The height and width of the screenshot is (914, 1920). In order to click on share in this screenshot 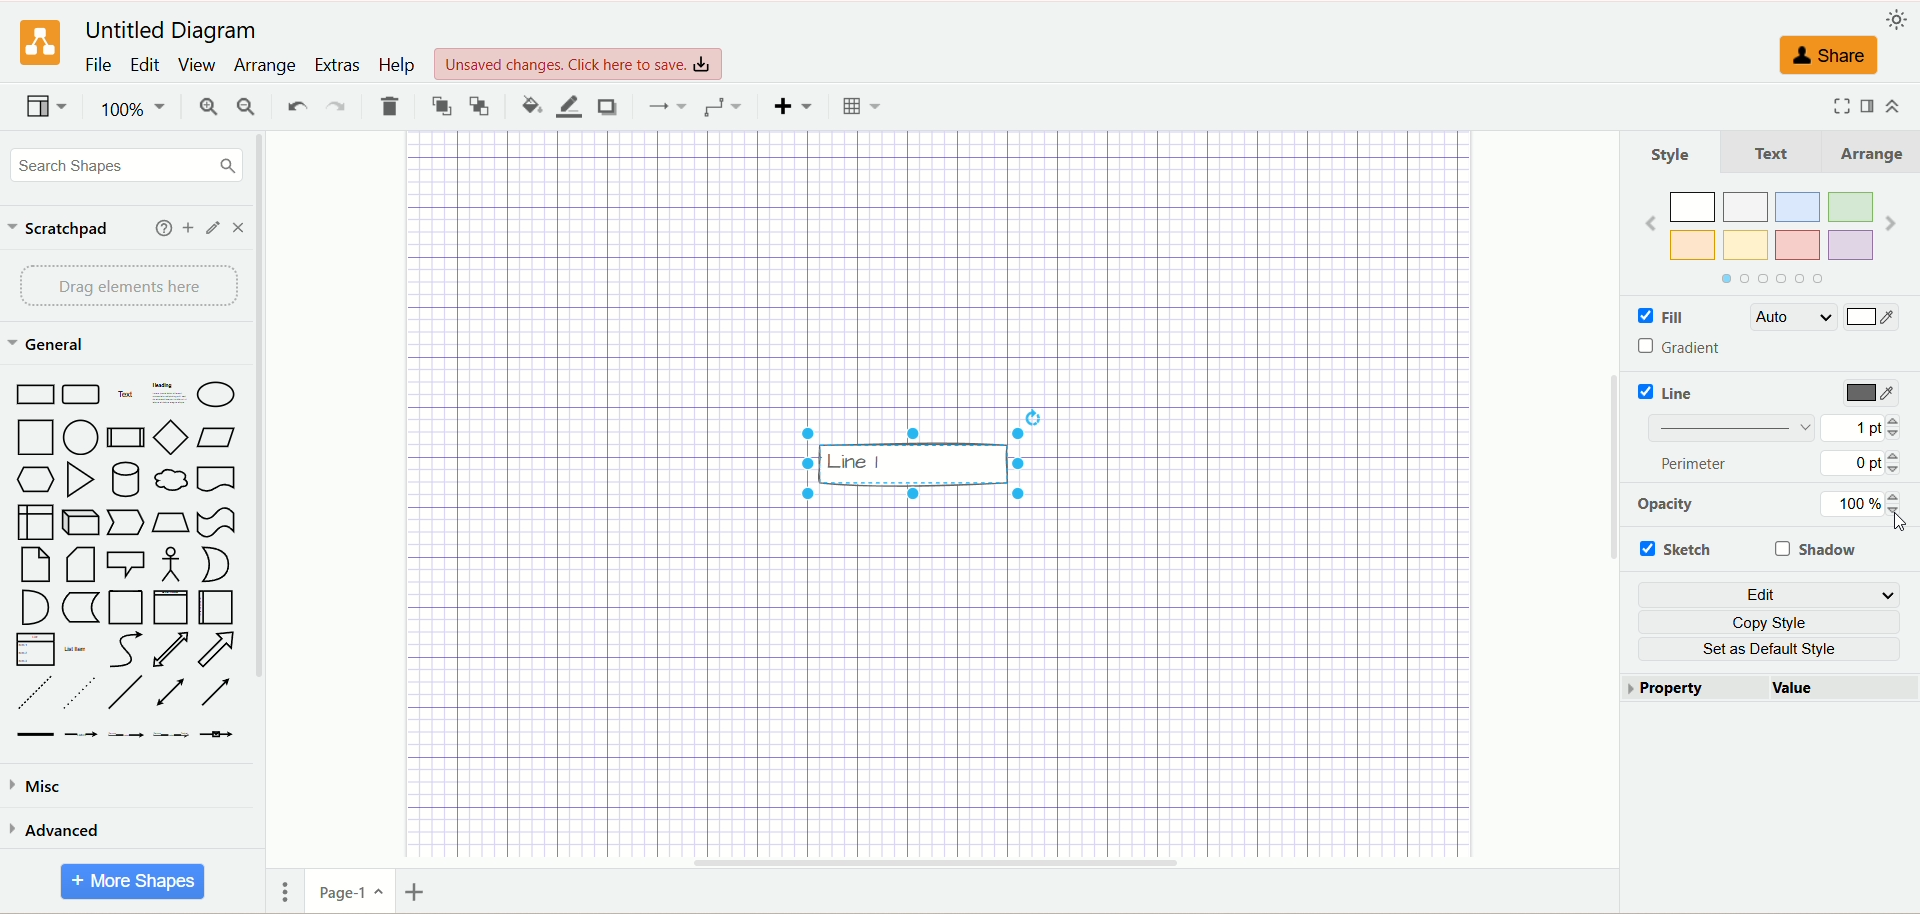, I will do `click(1826, 55)`.